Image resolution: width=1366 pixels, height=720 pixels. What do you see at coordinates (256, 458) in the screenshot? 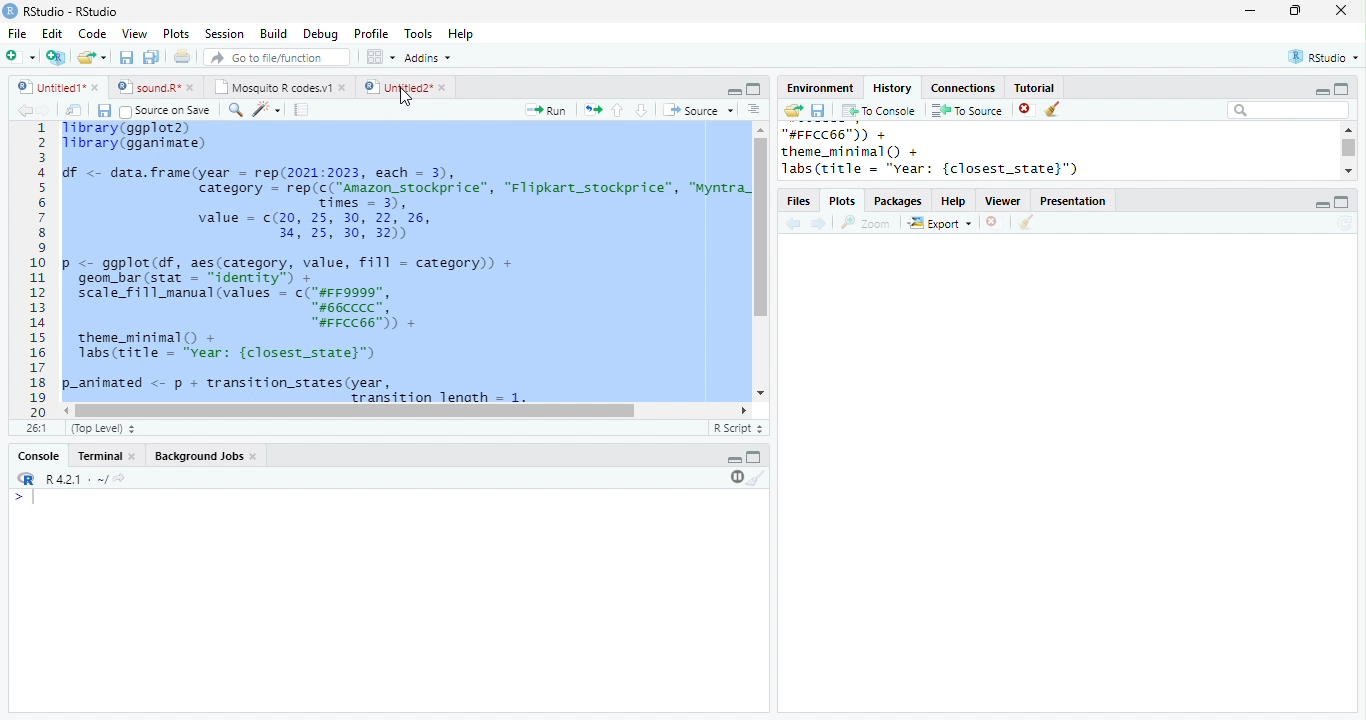
I see `close` at bounding box center [256, 458].